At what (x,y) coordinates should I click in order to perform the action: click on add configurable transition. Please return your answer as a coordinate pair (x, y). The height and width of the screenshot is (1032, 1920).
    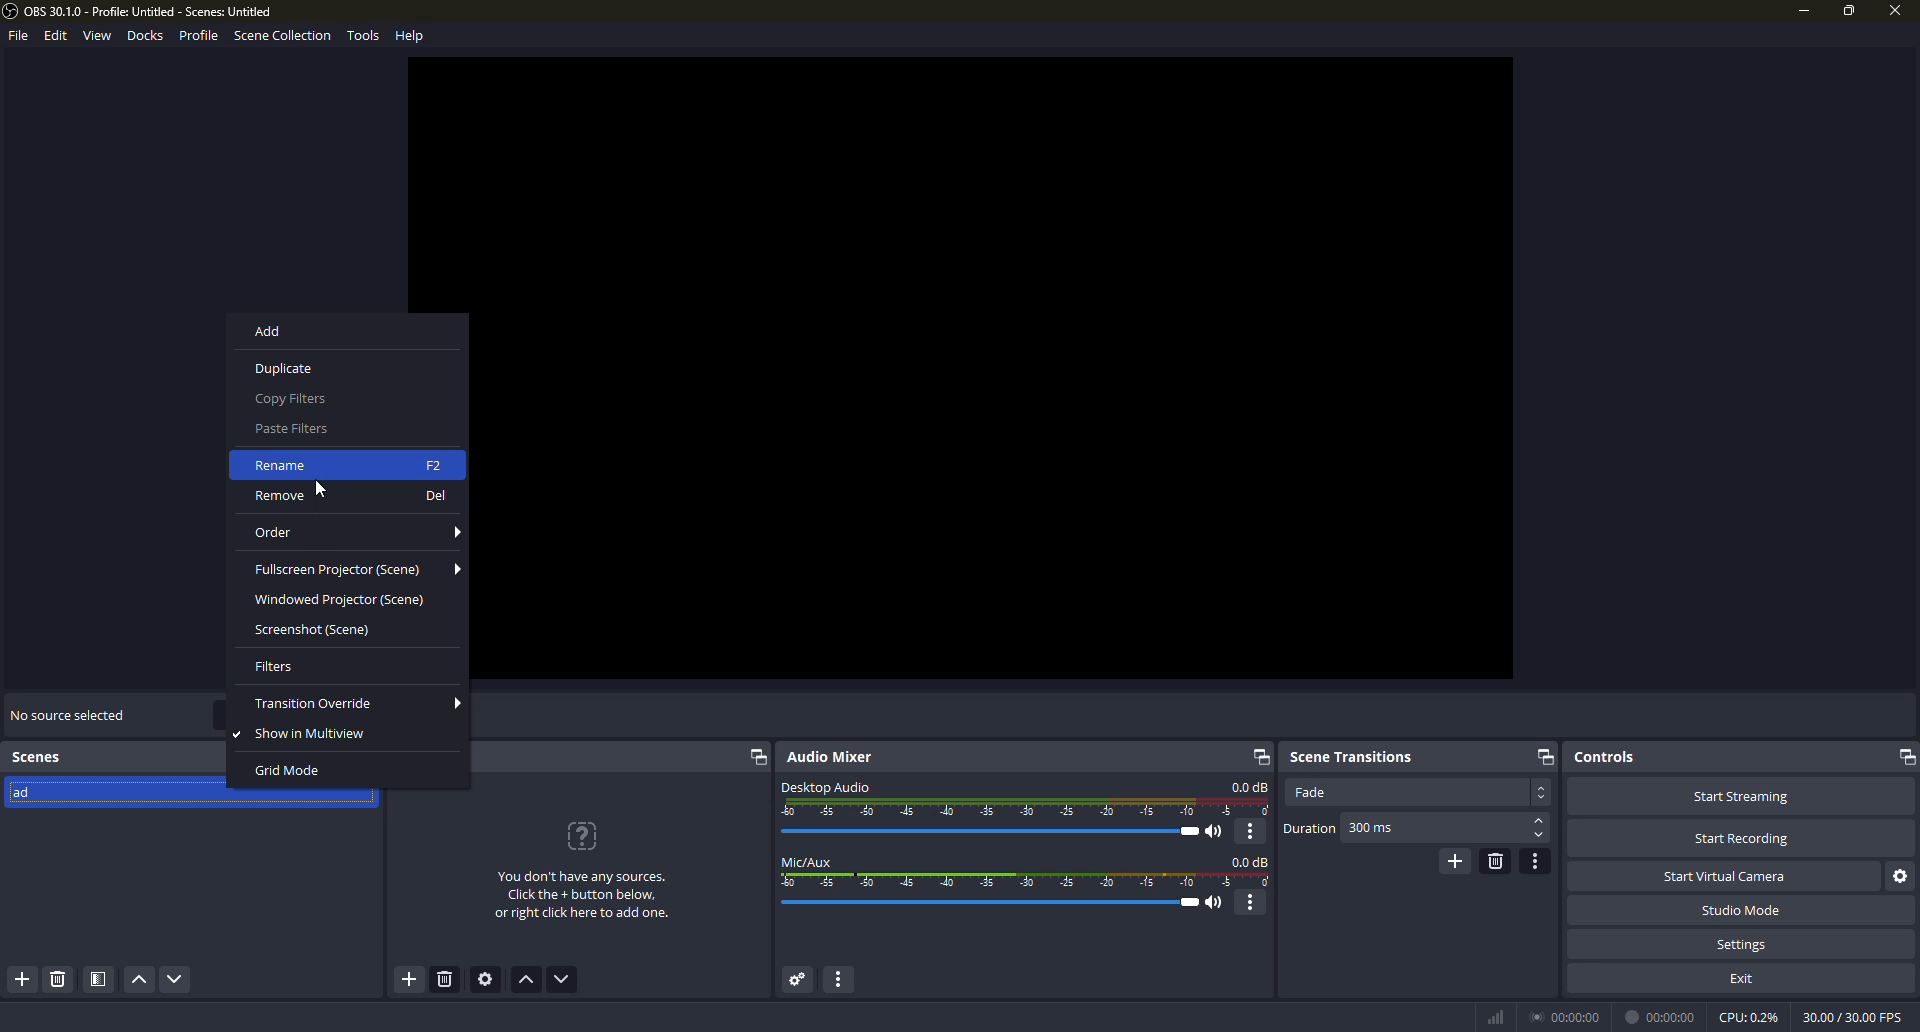
    Looking at the image, I should click on (1453, 860).